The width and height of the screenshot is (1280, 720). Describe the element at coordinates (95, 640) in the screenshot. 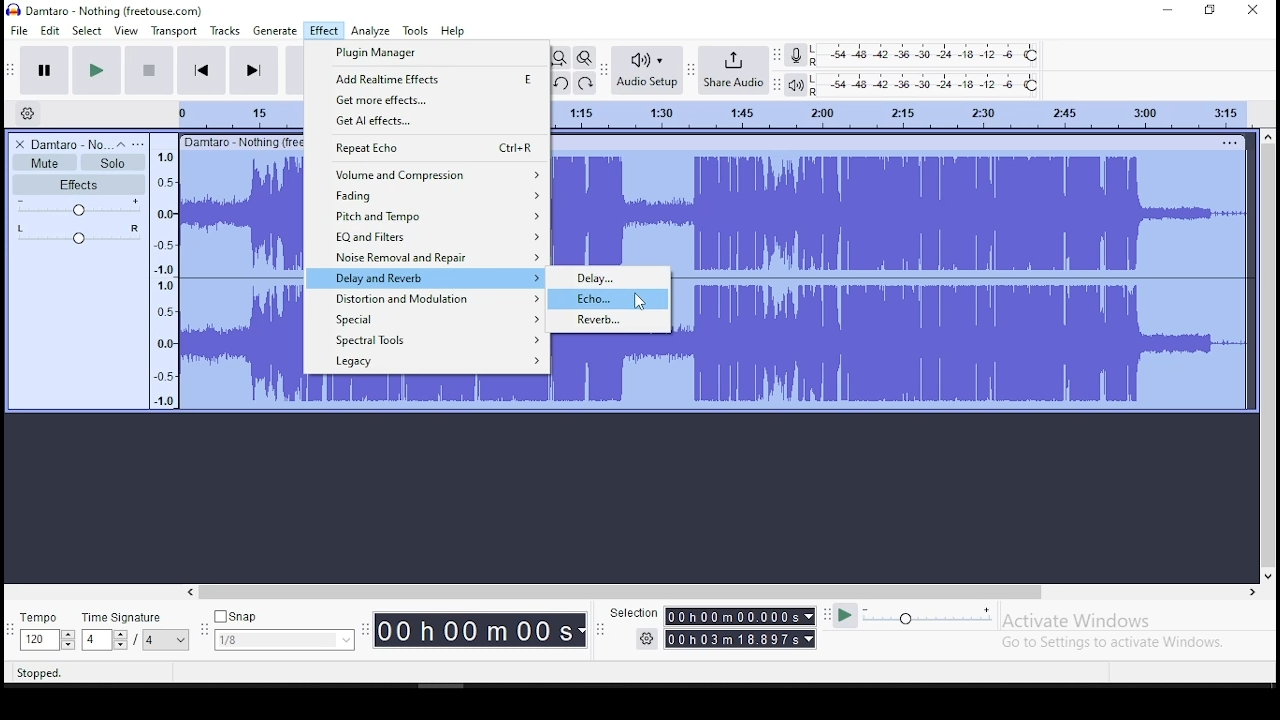

I see `4` at that location.